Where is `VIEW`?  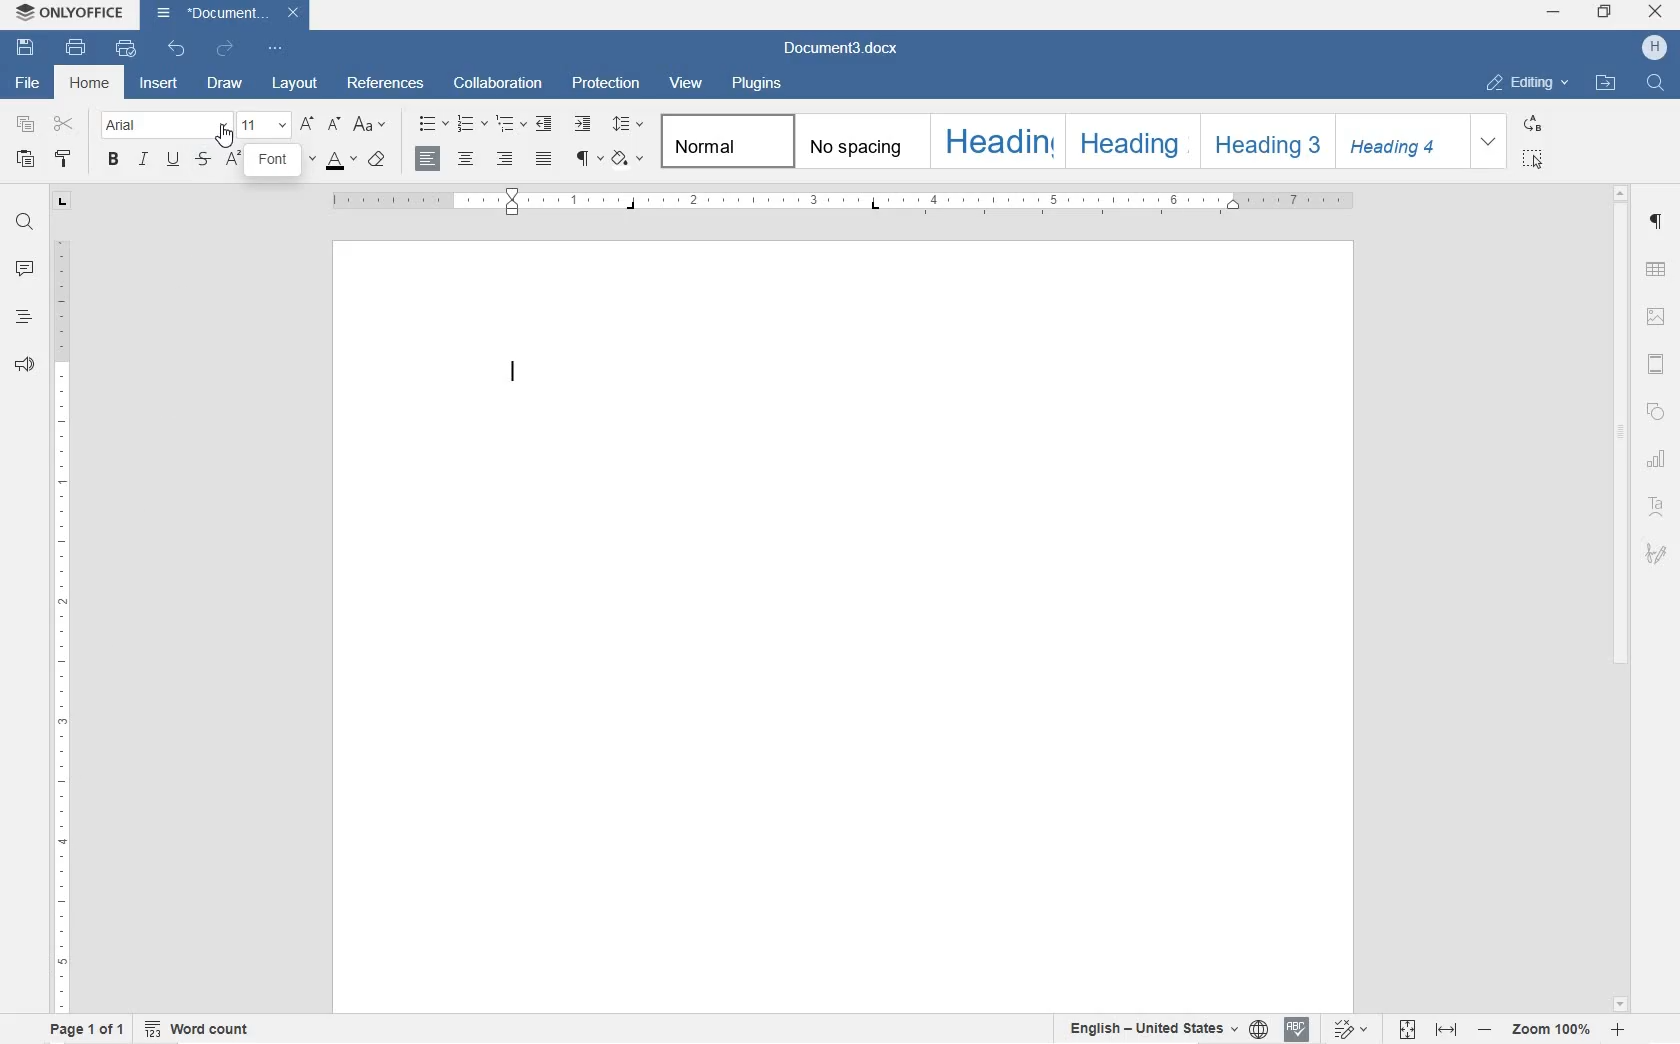
VIEW is located at coordinates (687, 83).